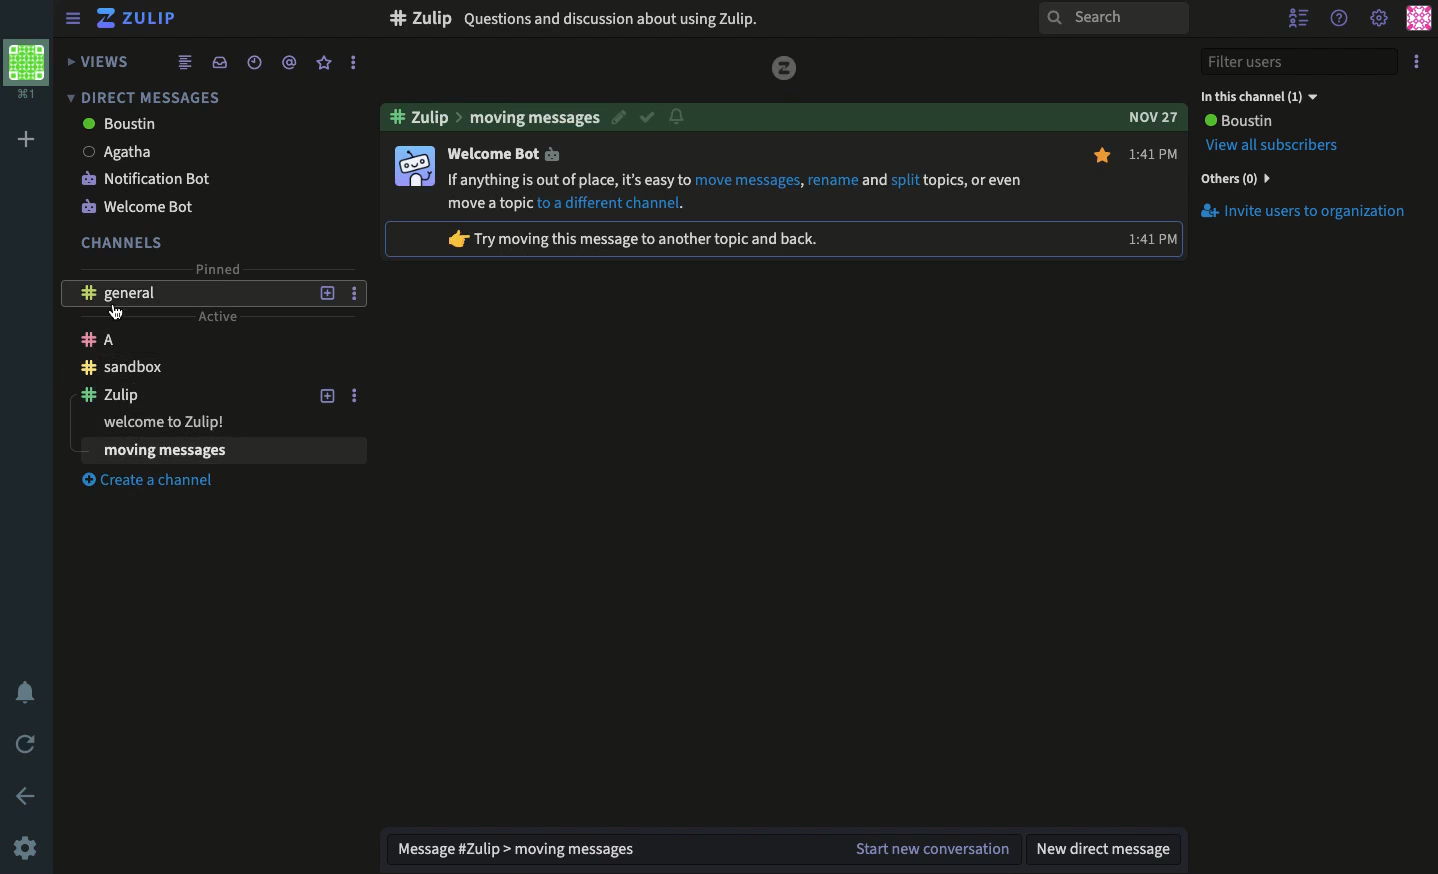  I want to click on Notification, so click(678, 116).